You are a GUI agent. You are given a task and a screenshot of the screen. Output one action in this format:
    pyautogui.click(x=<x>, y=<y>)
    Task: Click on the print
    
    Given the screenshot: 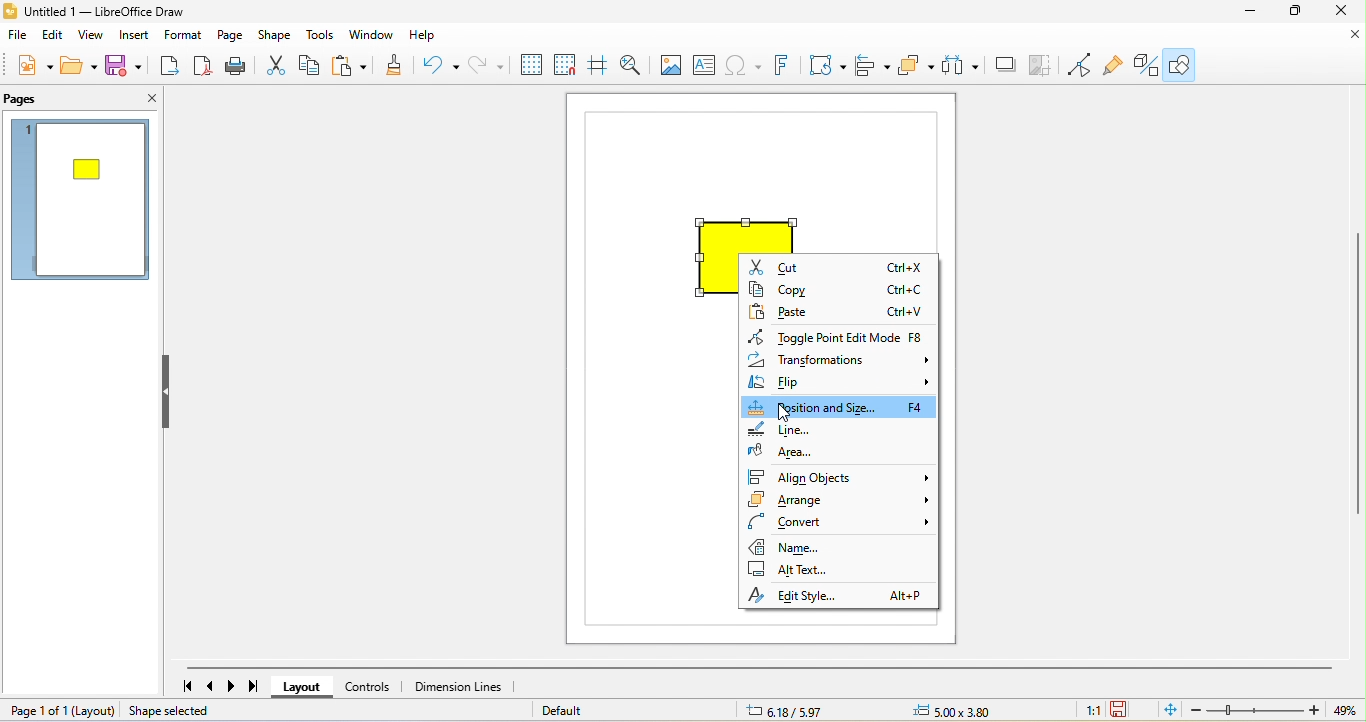 What is the action you would take?
    pyautogui.click(x=236, y=67)
    